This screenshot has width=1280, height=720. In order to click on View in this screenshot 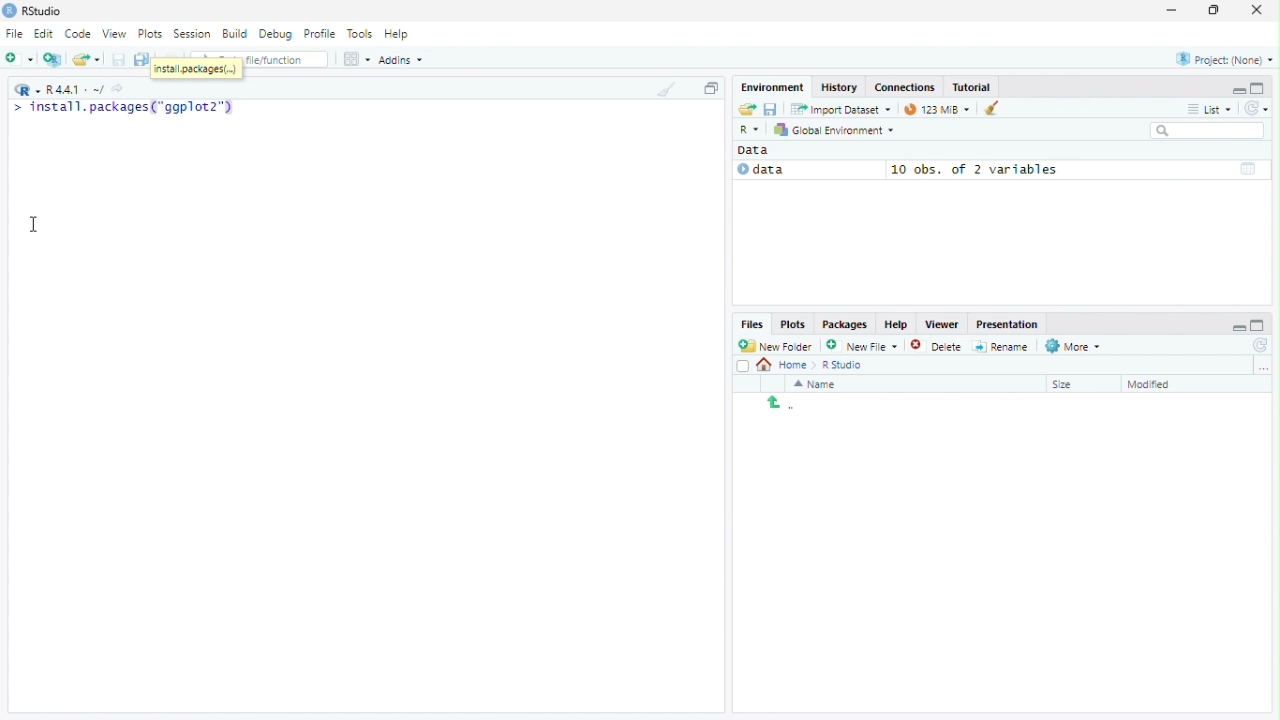, I will do `click(116, 32)`.